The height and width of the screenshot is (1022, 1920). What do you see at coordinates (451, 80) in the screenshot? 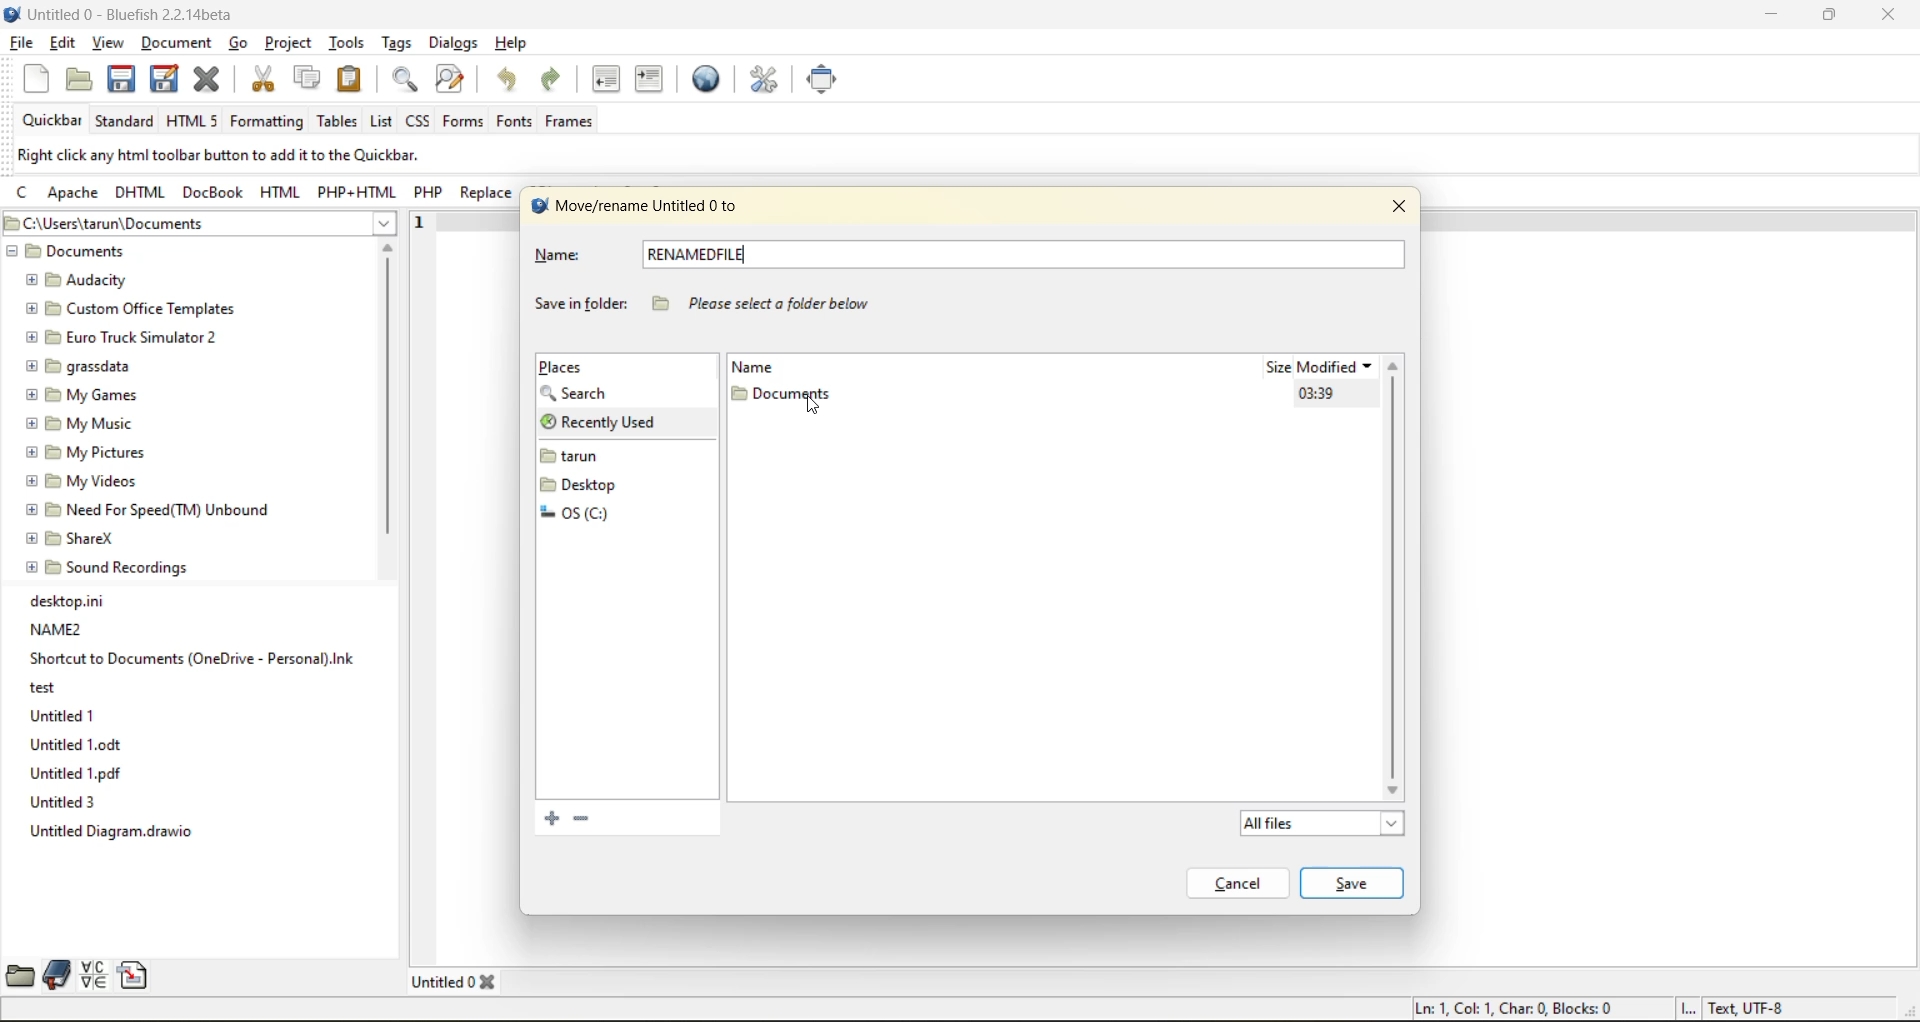
I see `find and replace` at bounding box center [451, 80].